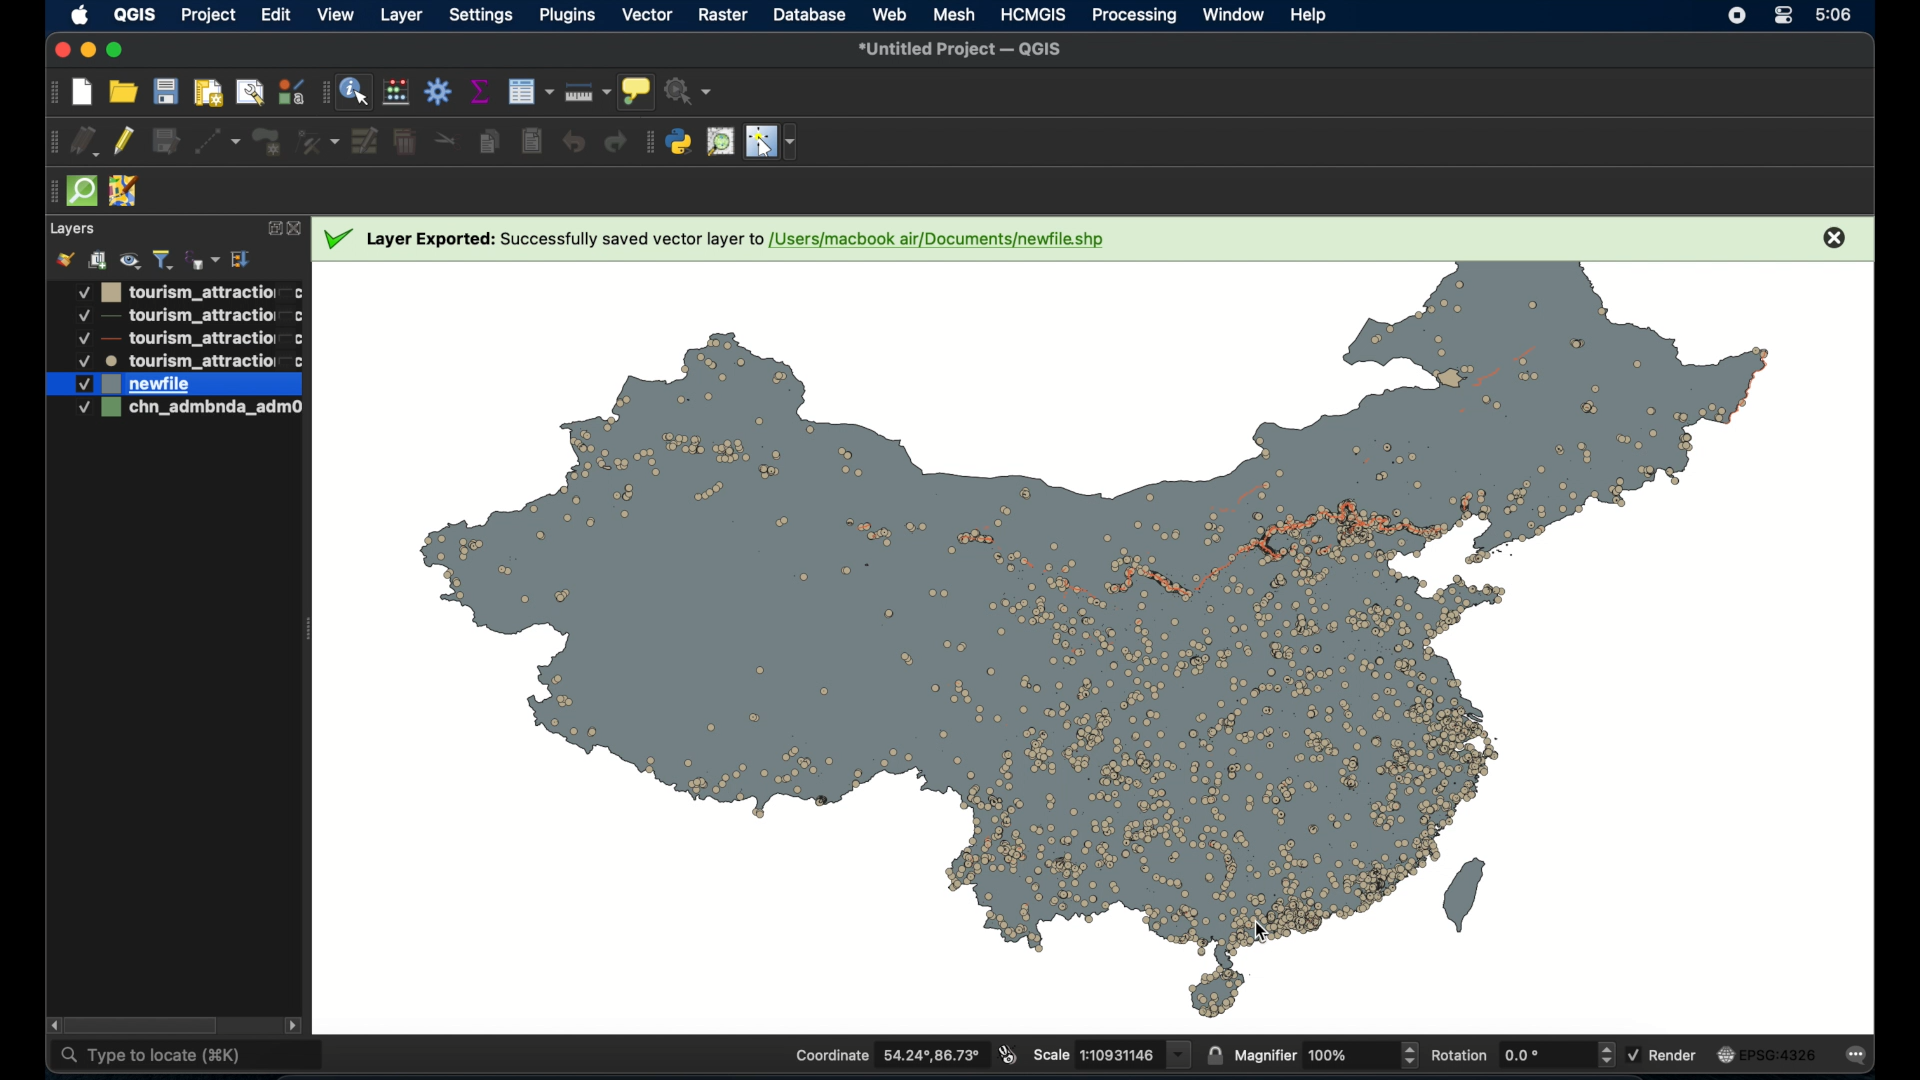  I want to click on close, so click(297, 229).